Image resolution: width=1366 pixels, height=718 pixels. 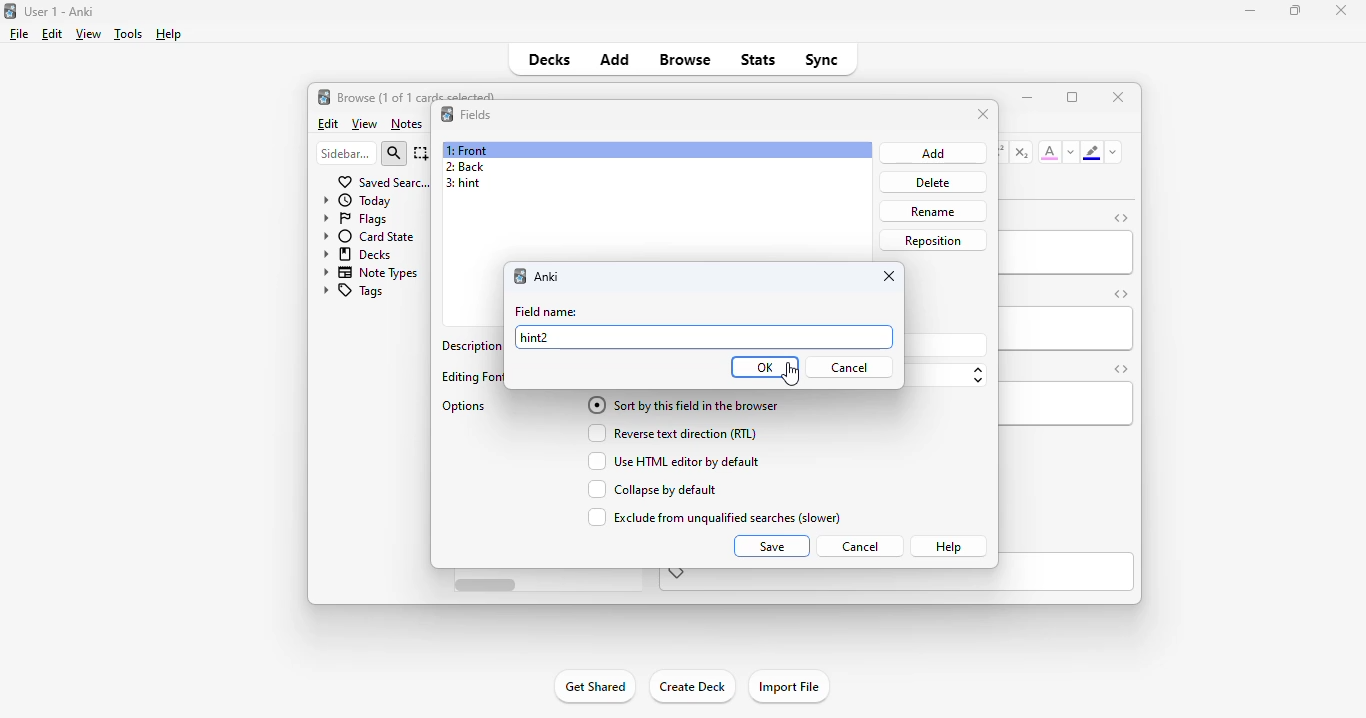 I want to click on minimize, so click(x=1251, y=10).